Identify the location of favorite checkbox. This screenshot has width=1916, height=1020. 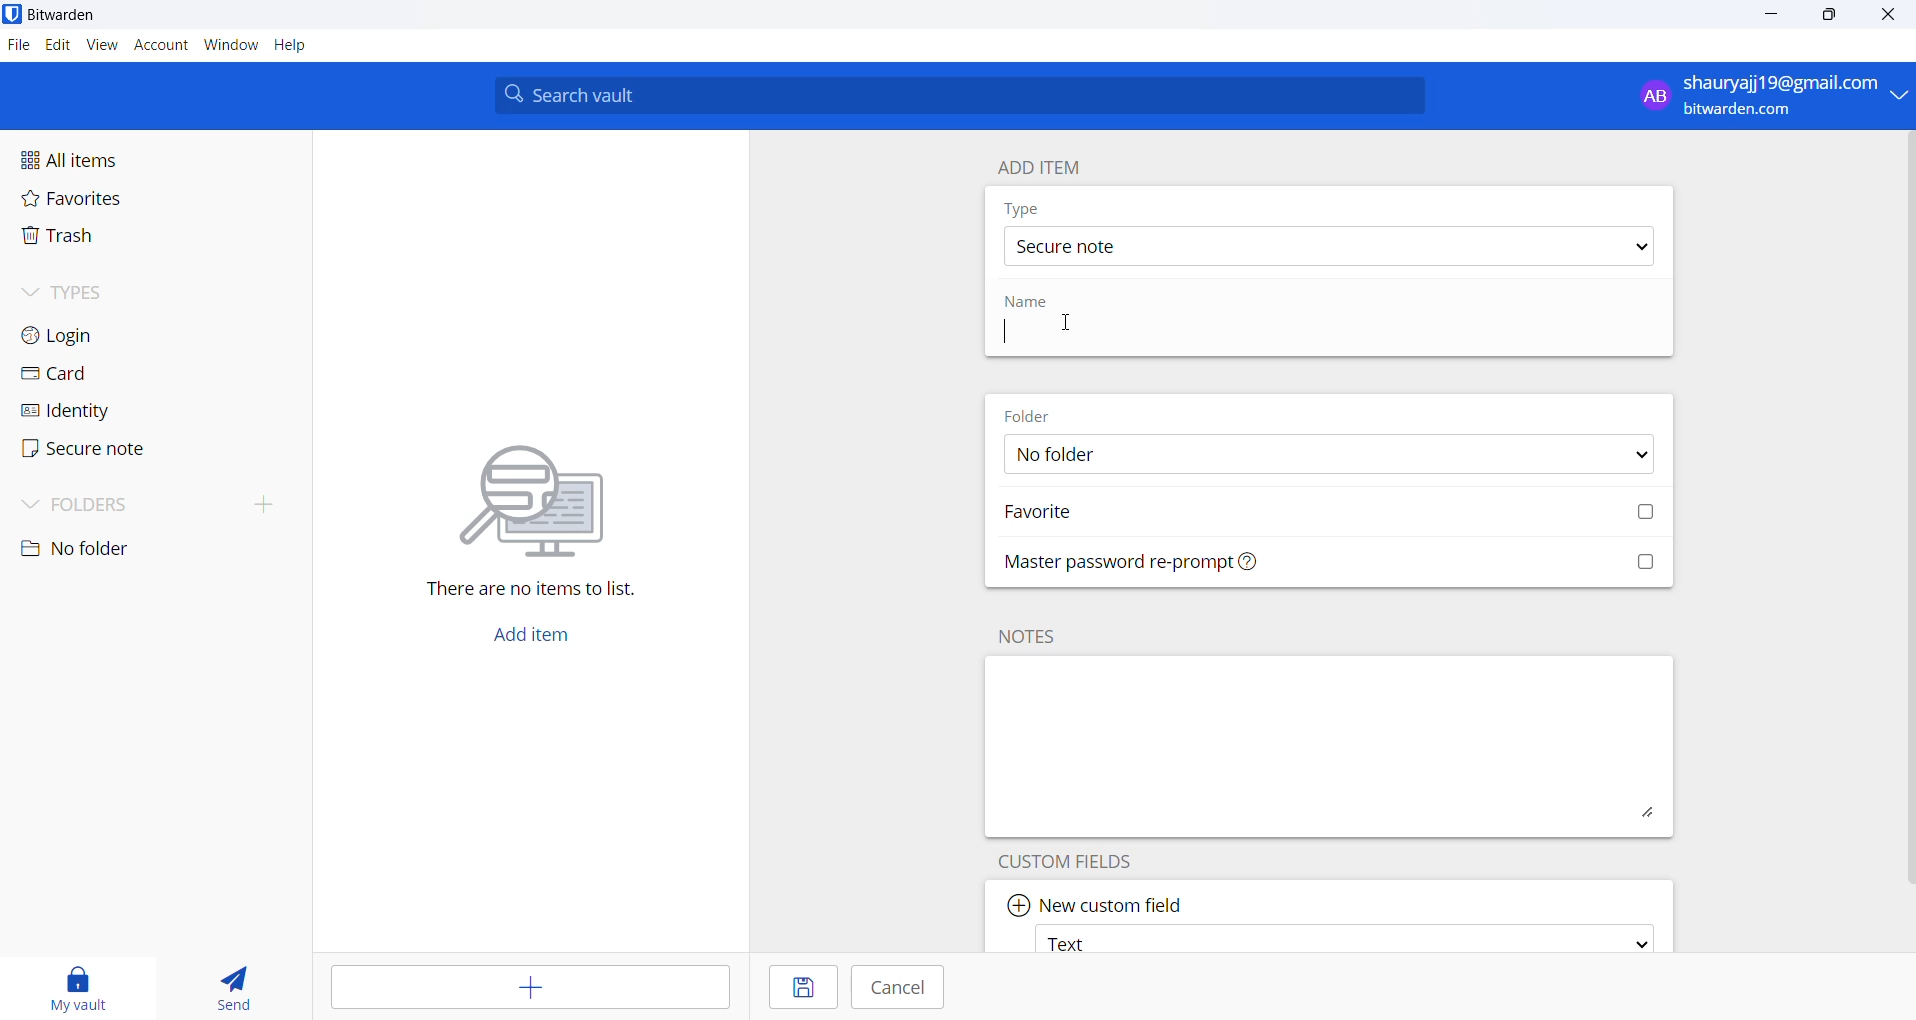
(1333, 514).